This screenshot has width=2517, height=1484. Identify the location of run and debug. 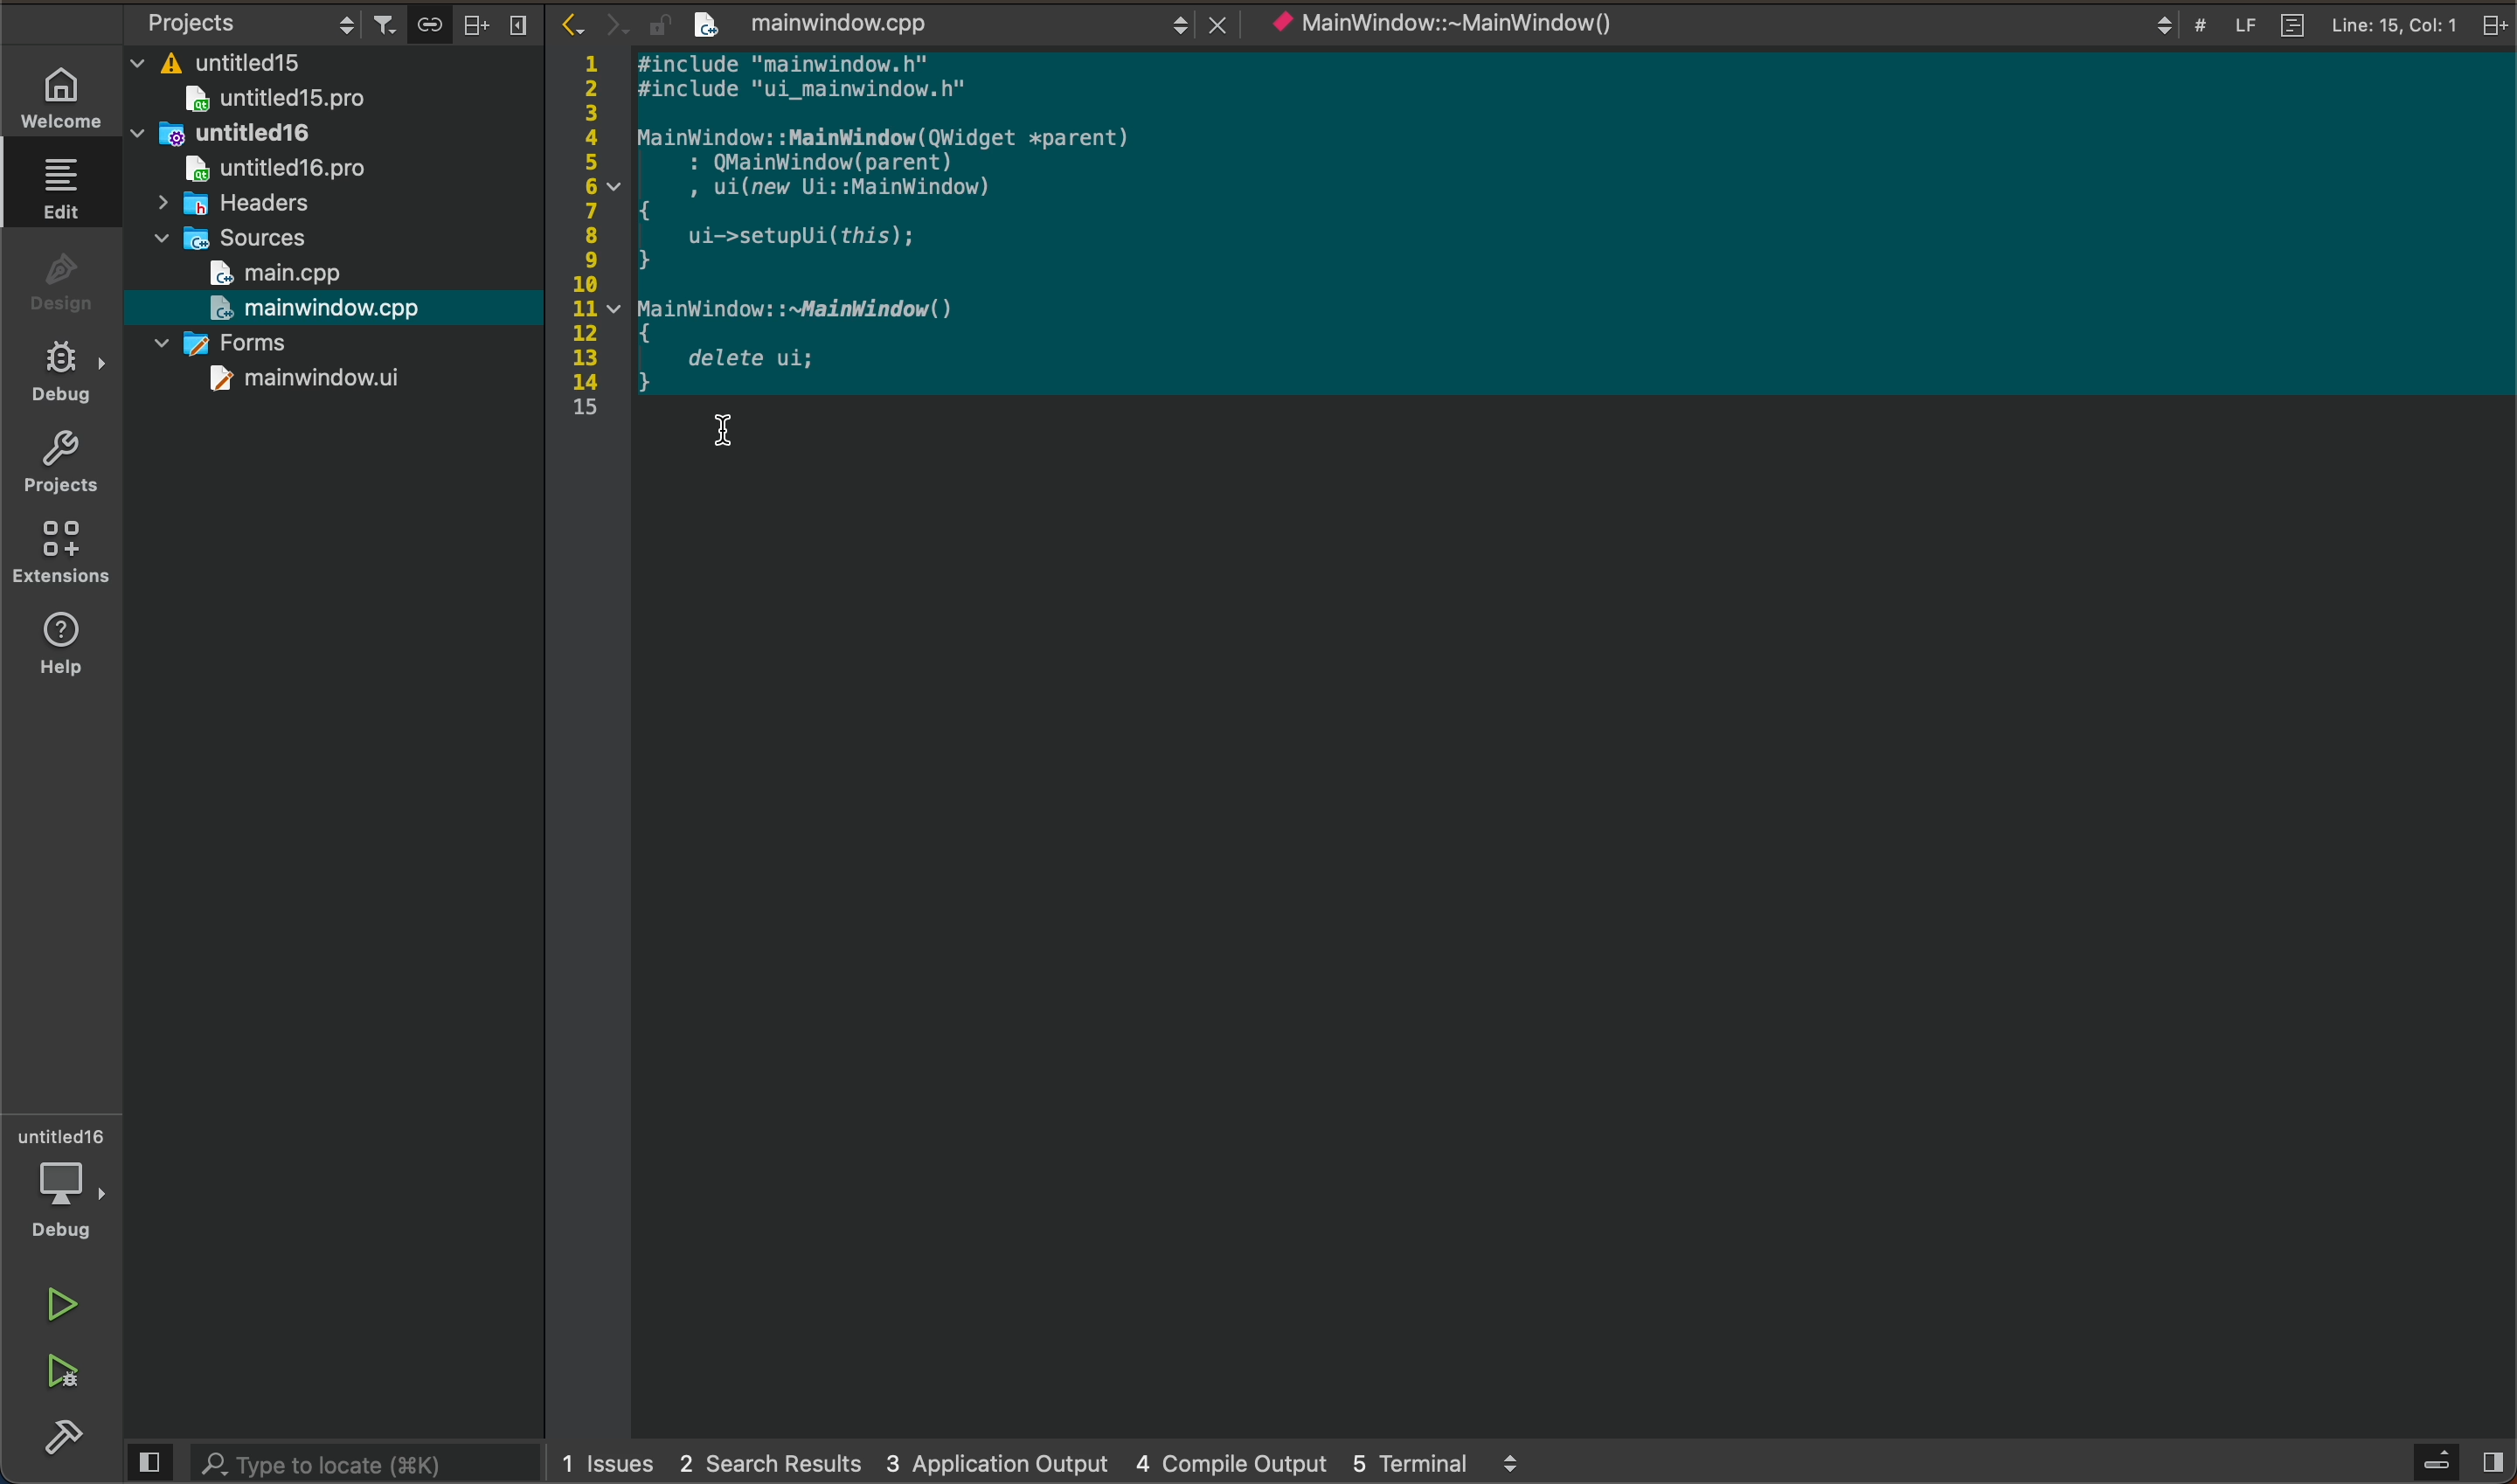
(68, 1376).